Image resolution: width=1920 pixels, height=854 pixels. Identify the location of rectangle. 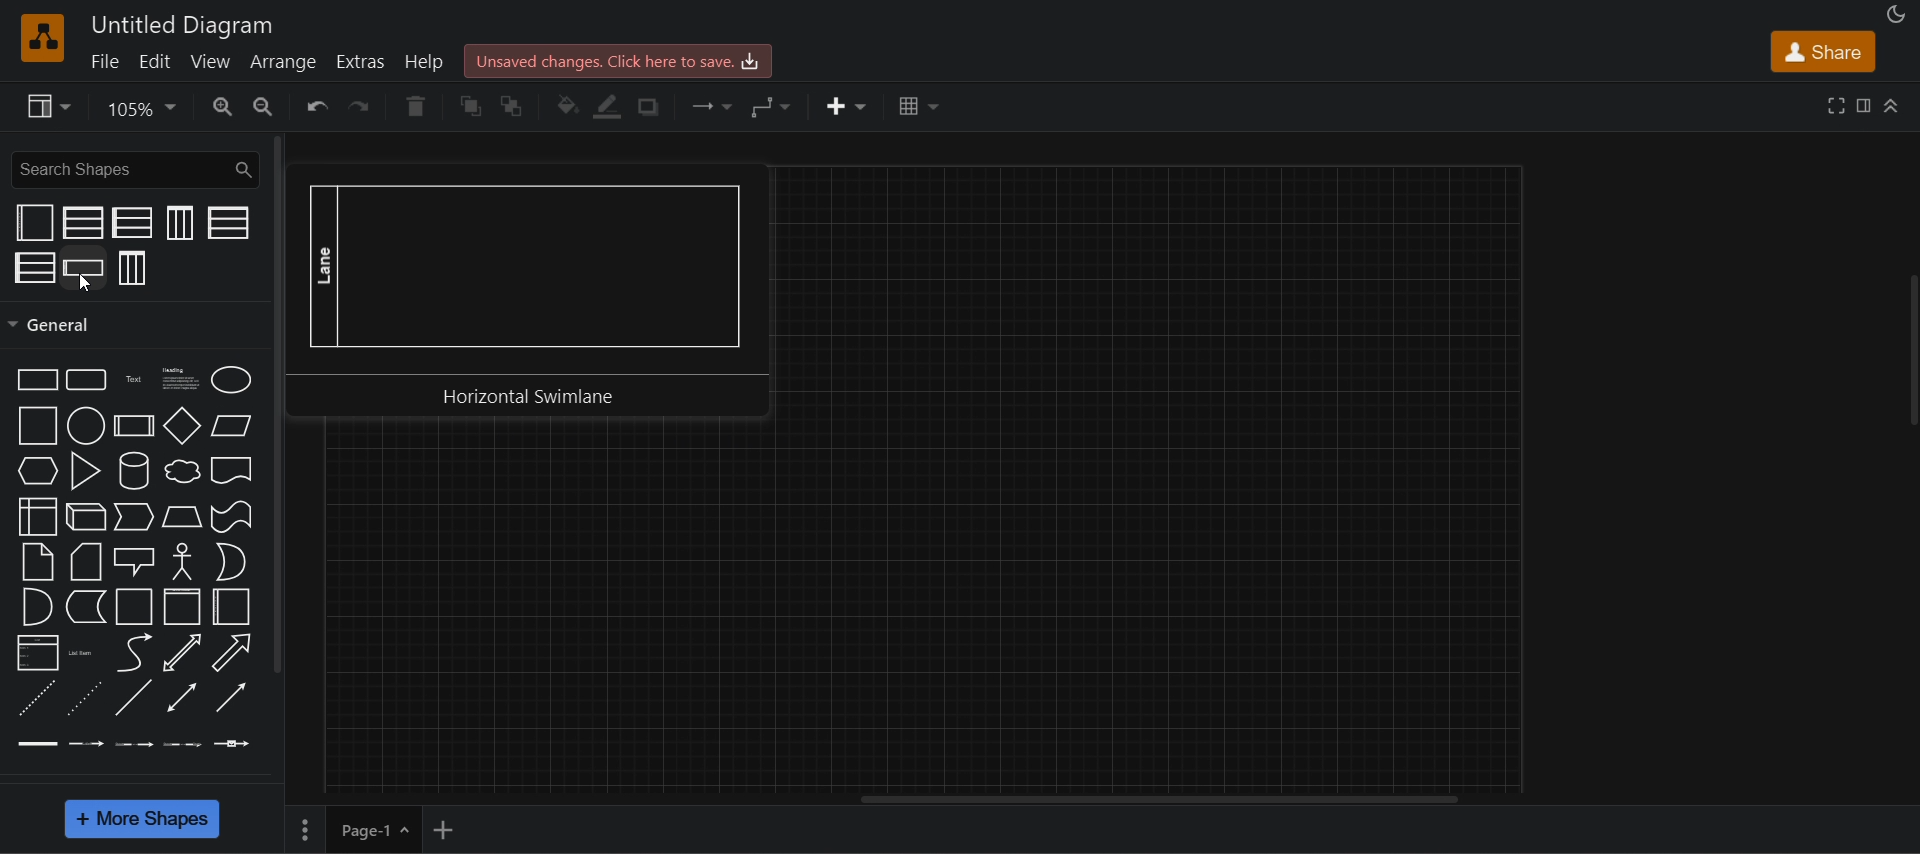
(36, 379).